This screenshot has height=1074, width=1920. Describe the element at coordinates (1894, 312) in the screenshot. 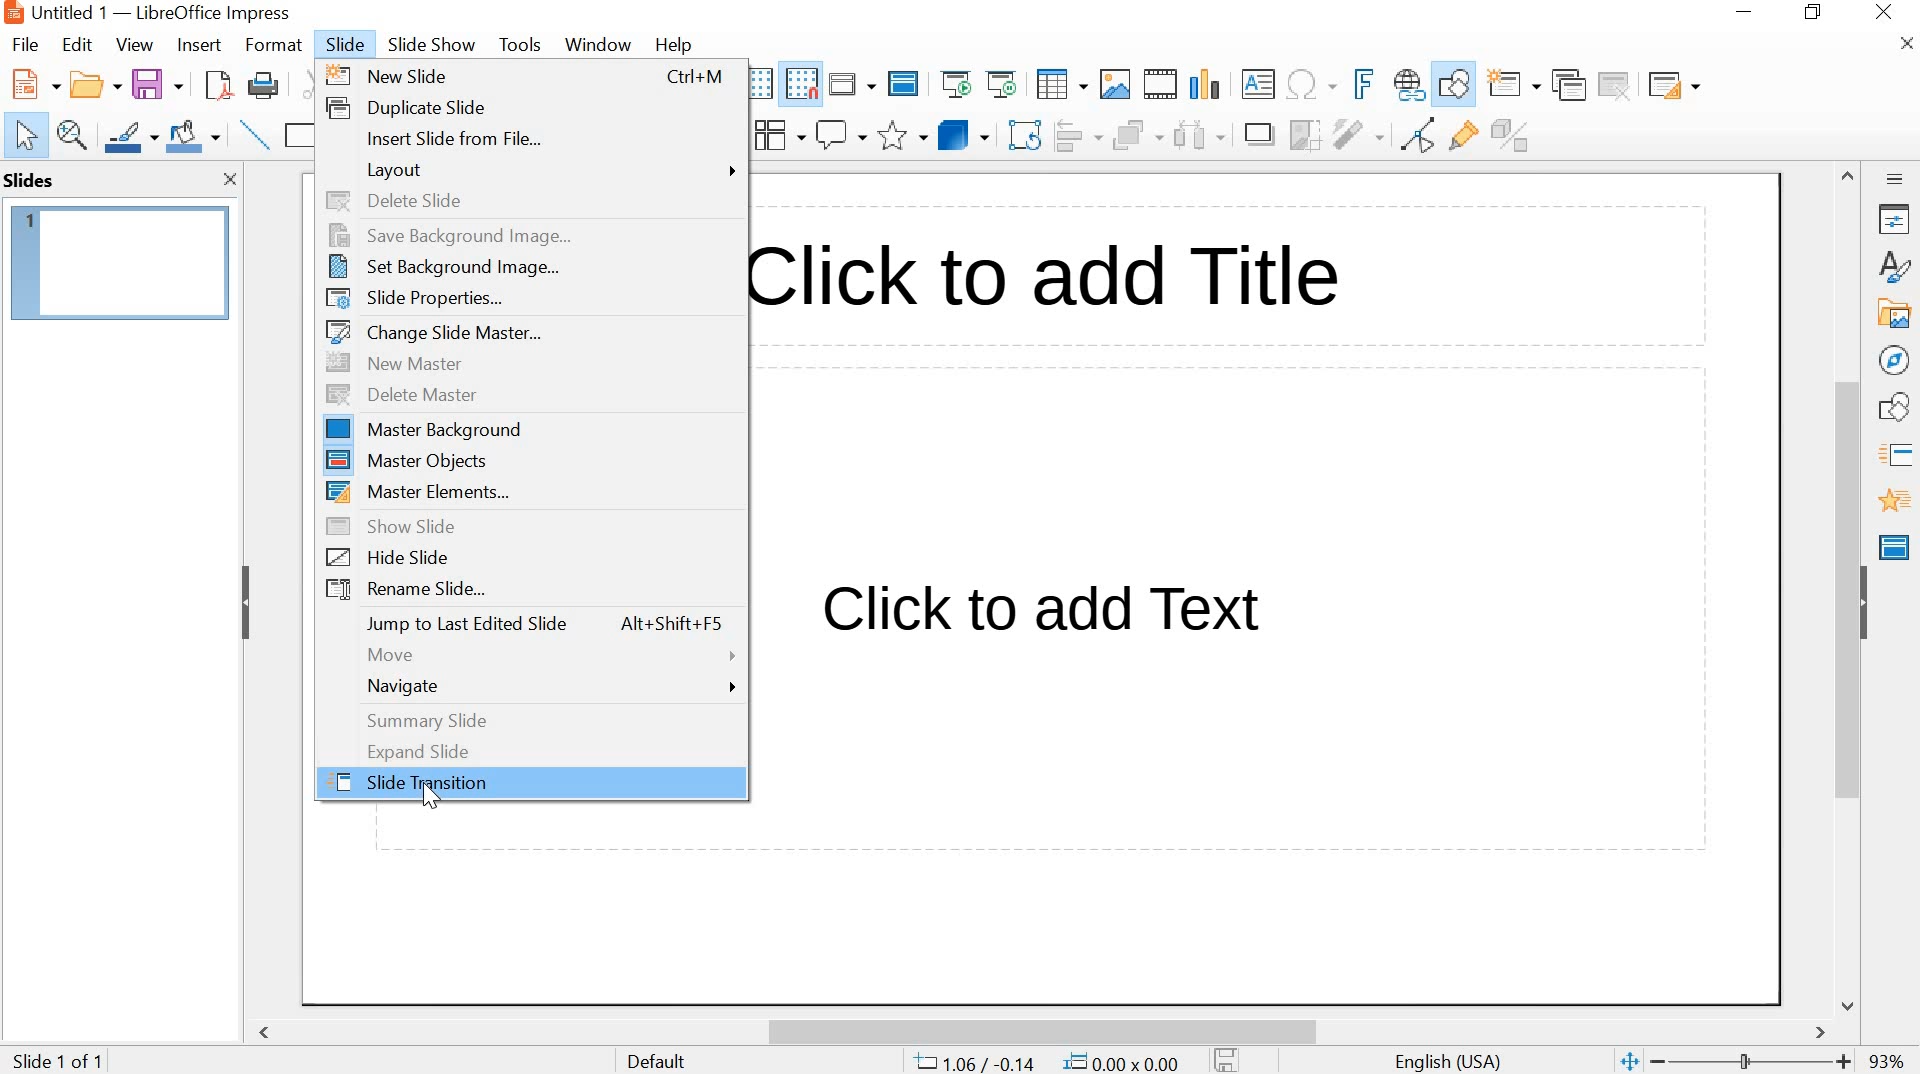

I see `GALLERY` at that location.